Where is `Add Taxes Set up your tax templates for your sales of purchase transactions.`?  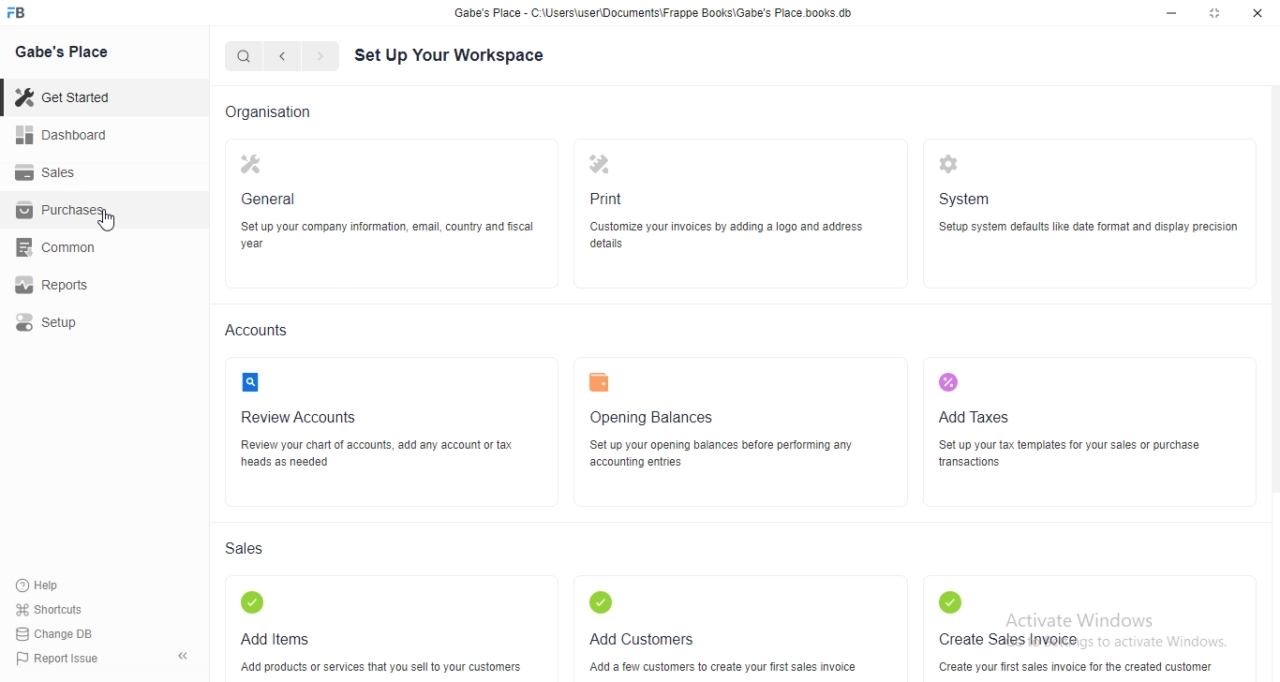 Add Taxes Set up your tax templates for your sales of purchase transactions. is located at coordinates (1070, 438).